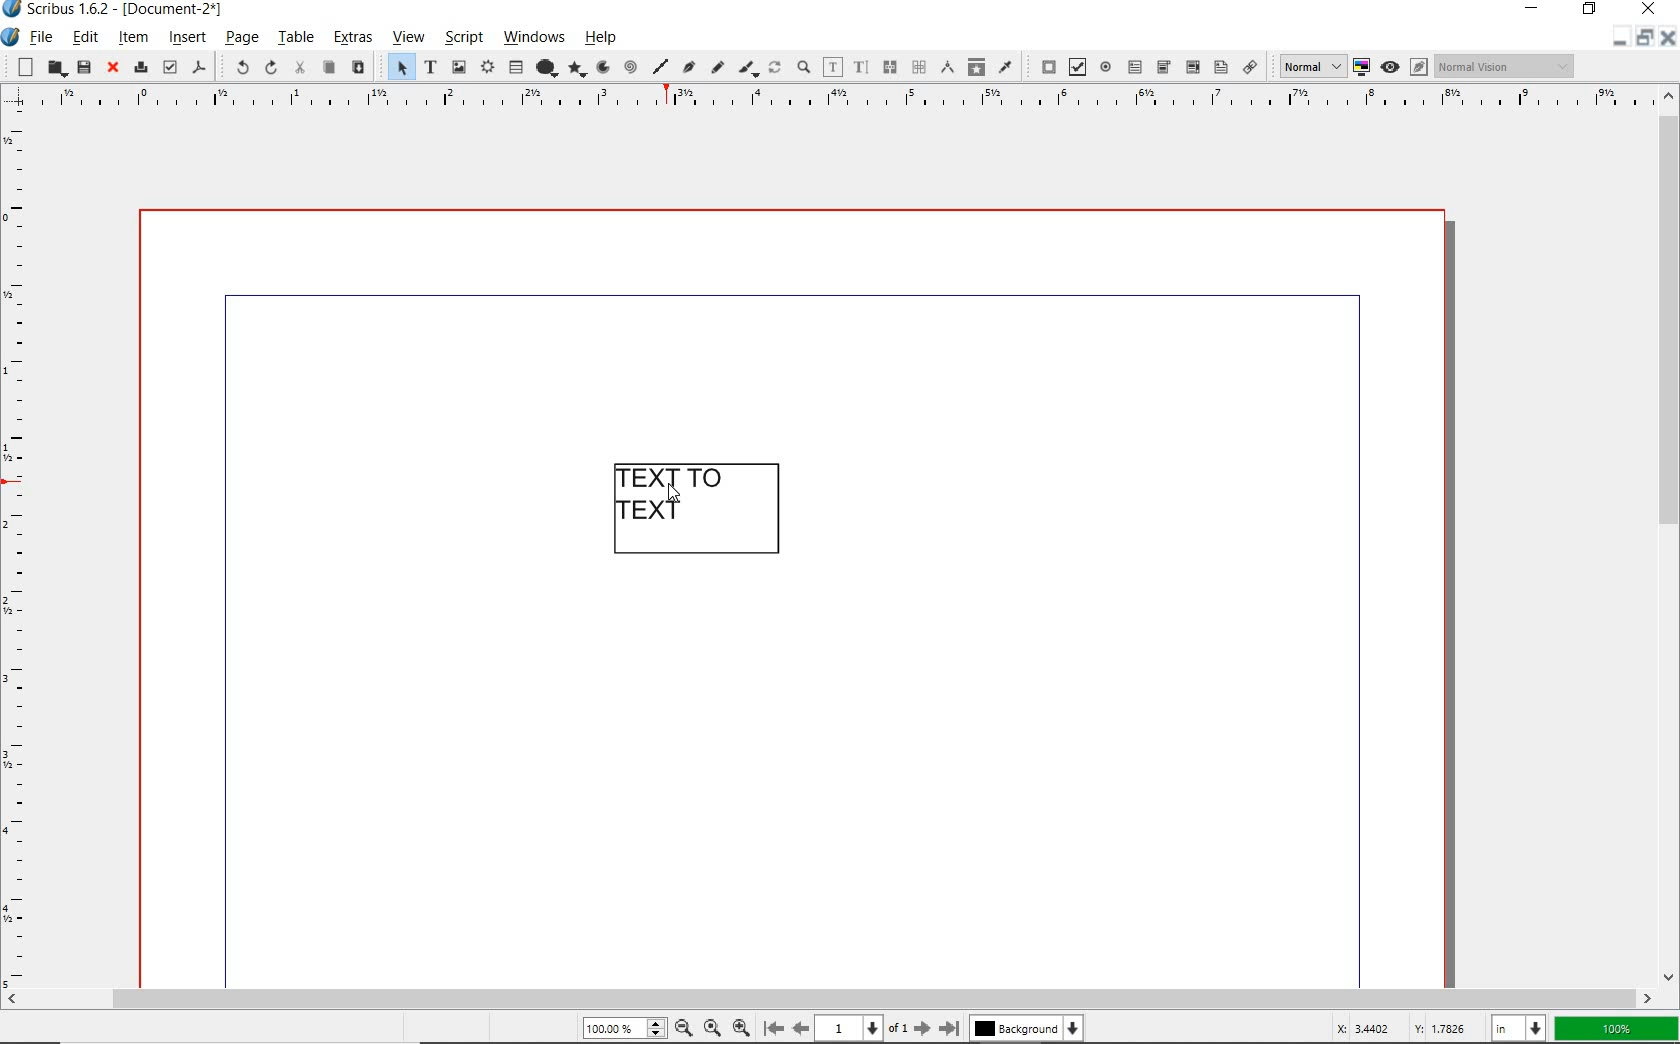  I want to click on move to previous, so click(800, 1029).